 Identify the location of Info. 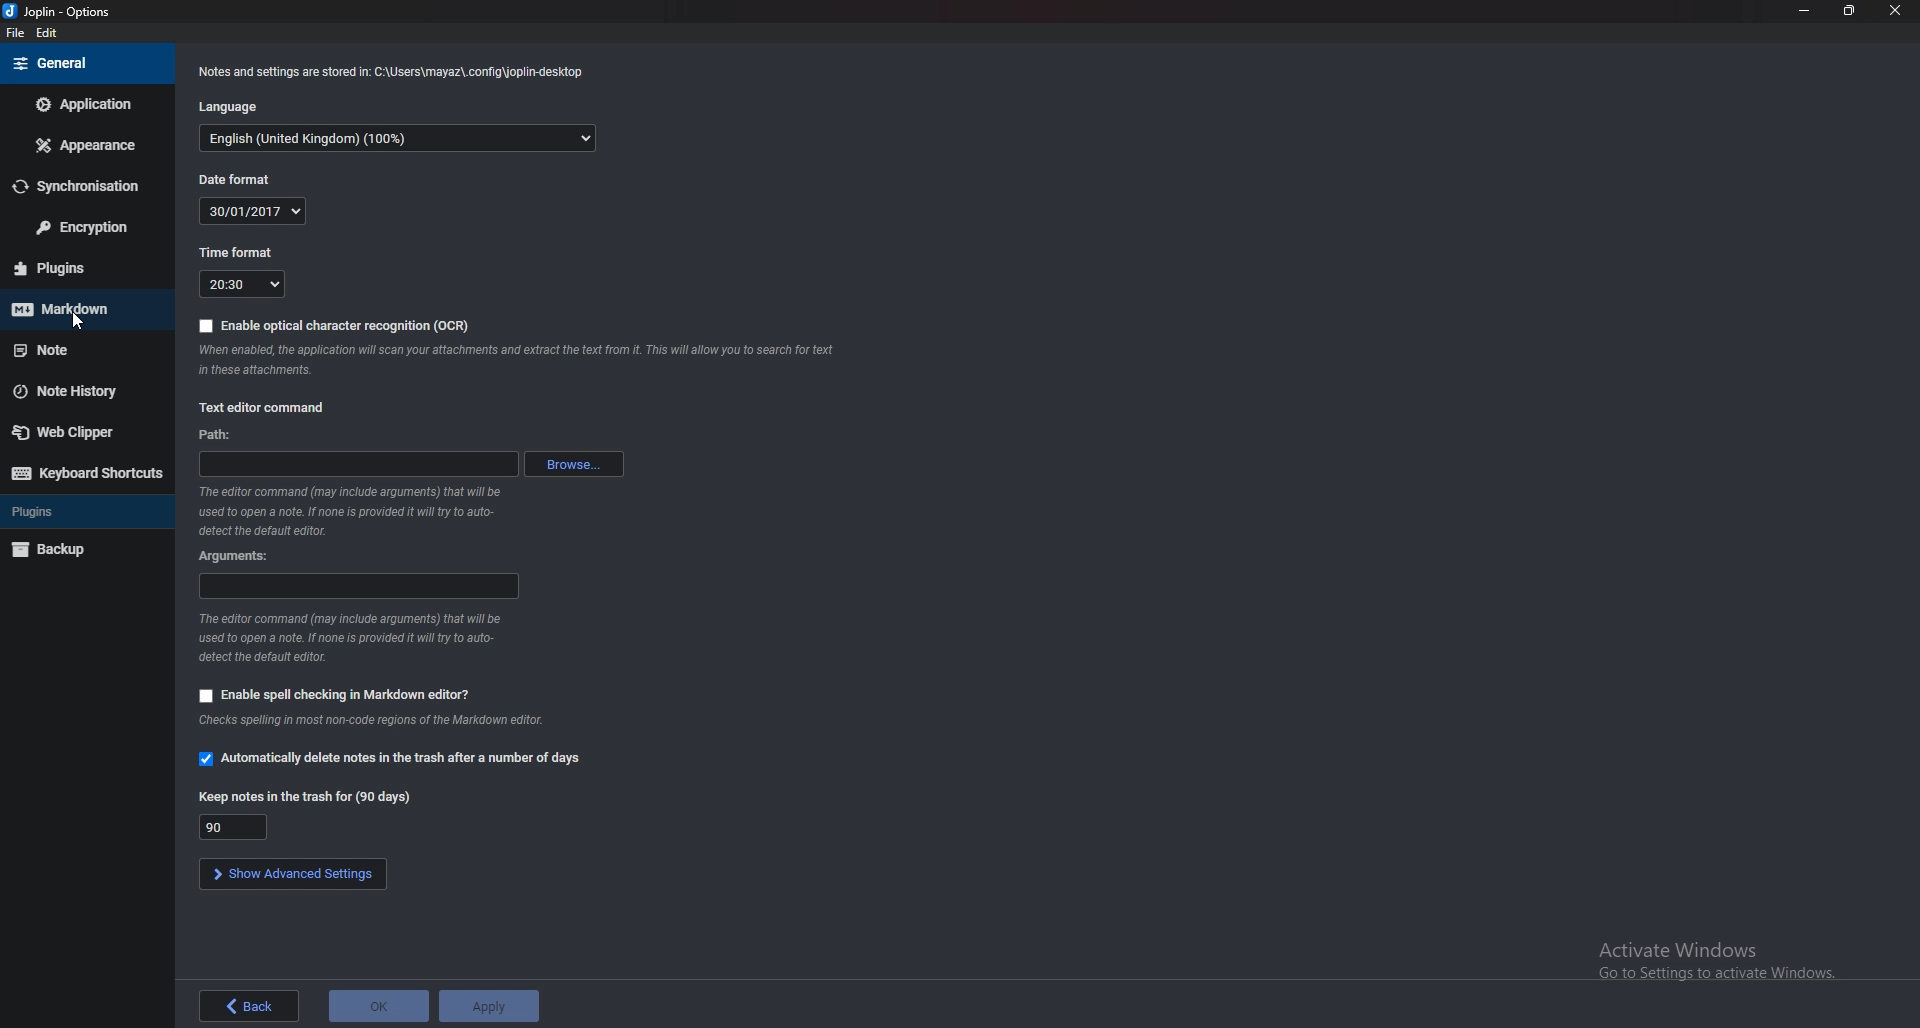
(520, 360).